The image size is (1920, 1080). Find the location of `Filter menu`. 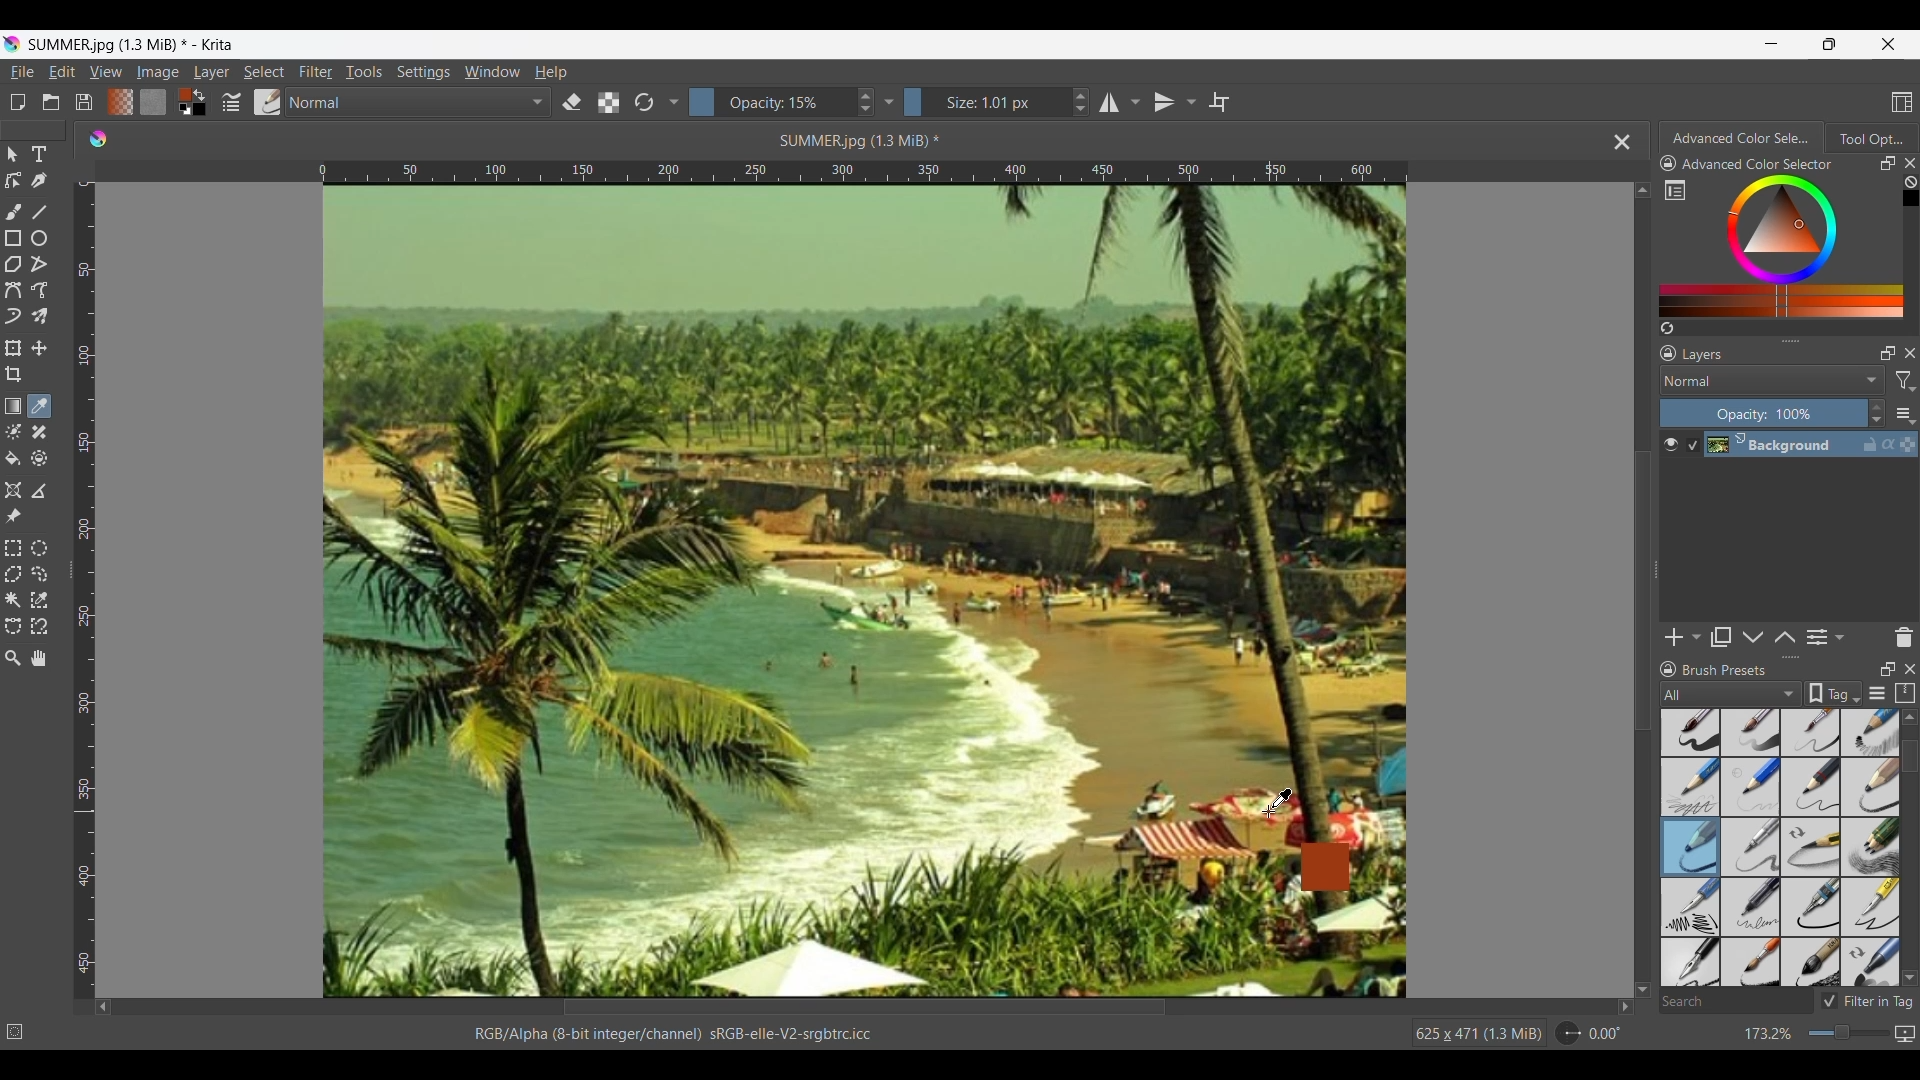

Filter menu is located at coordinates (316, 71).